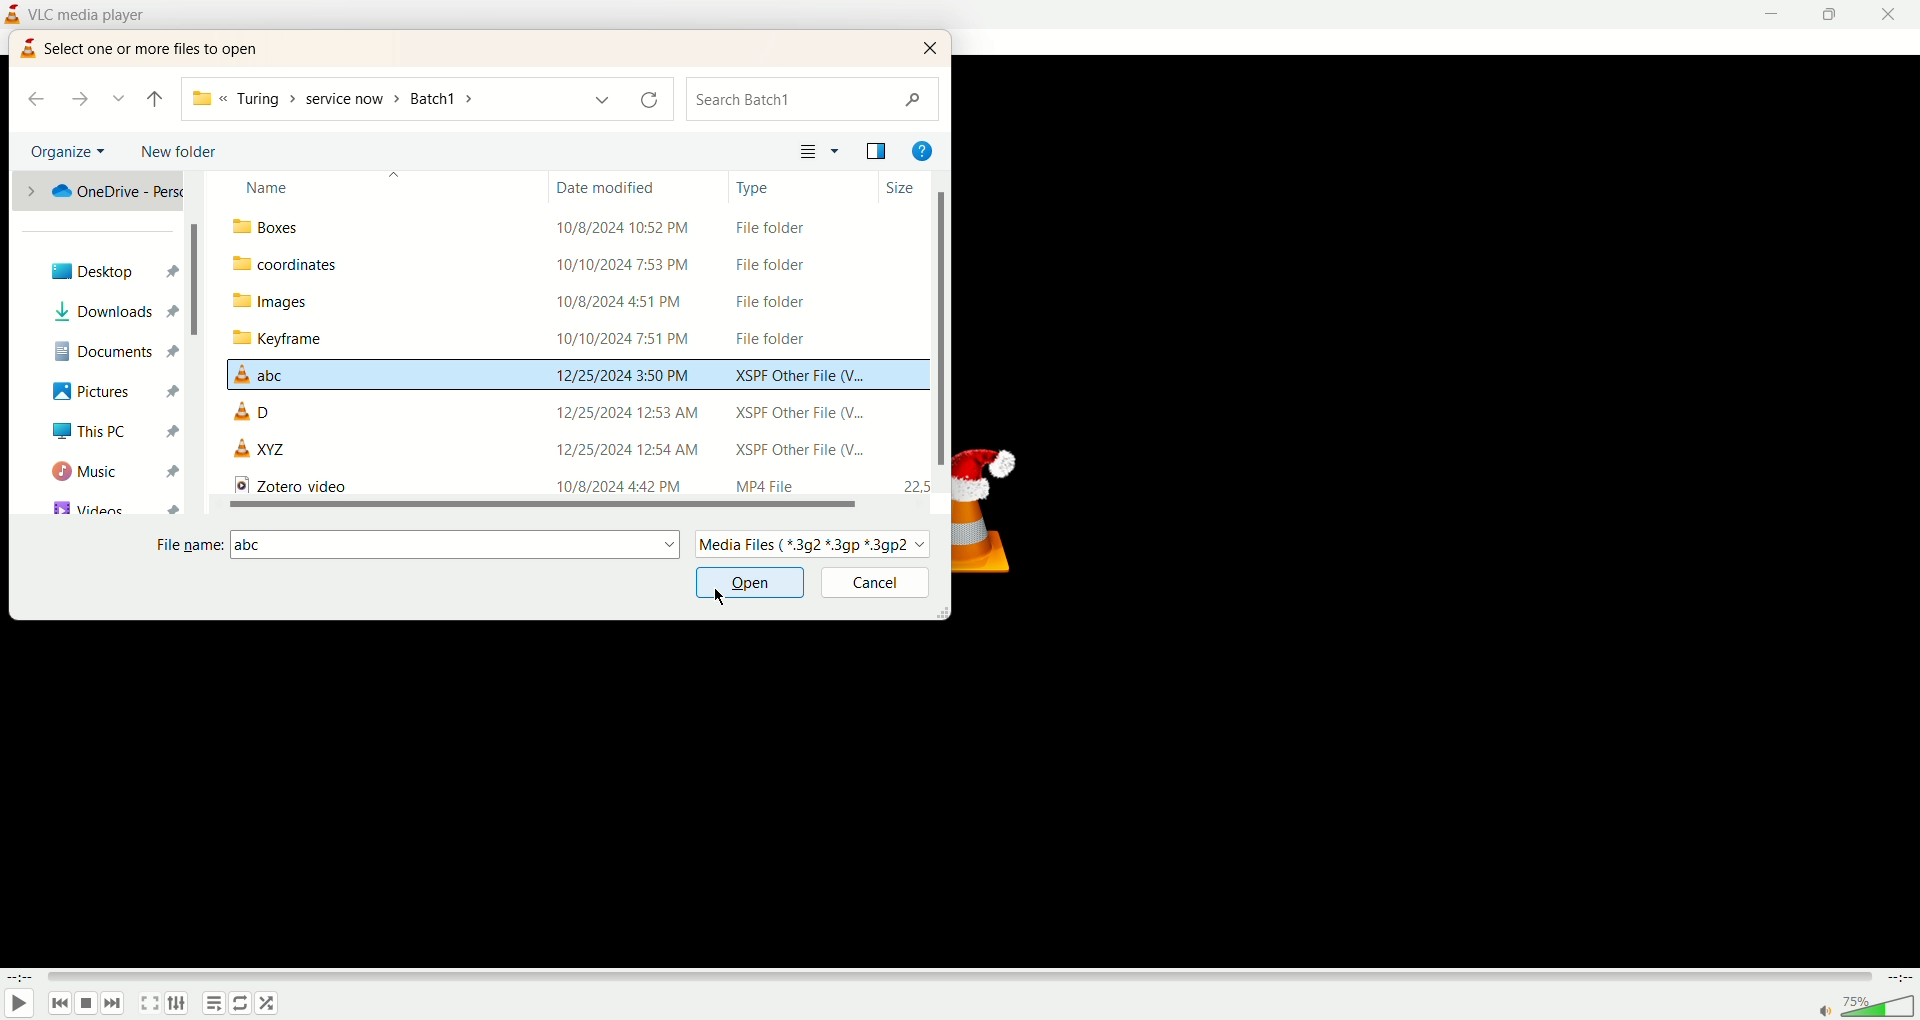 The width and height of the screenshot is (1920, 1020). I want to click on file name, so click(186, 546).